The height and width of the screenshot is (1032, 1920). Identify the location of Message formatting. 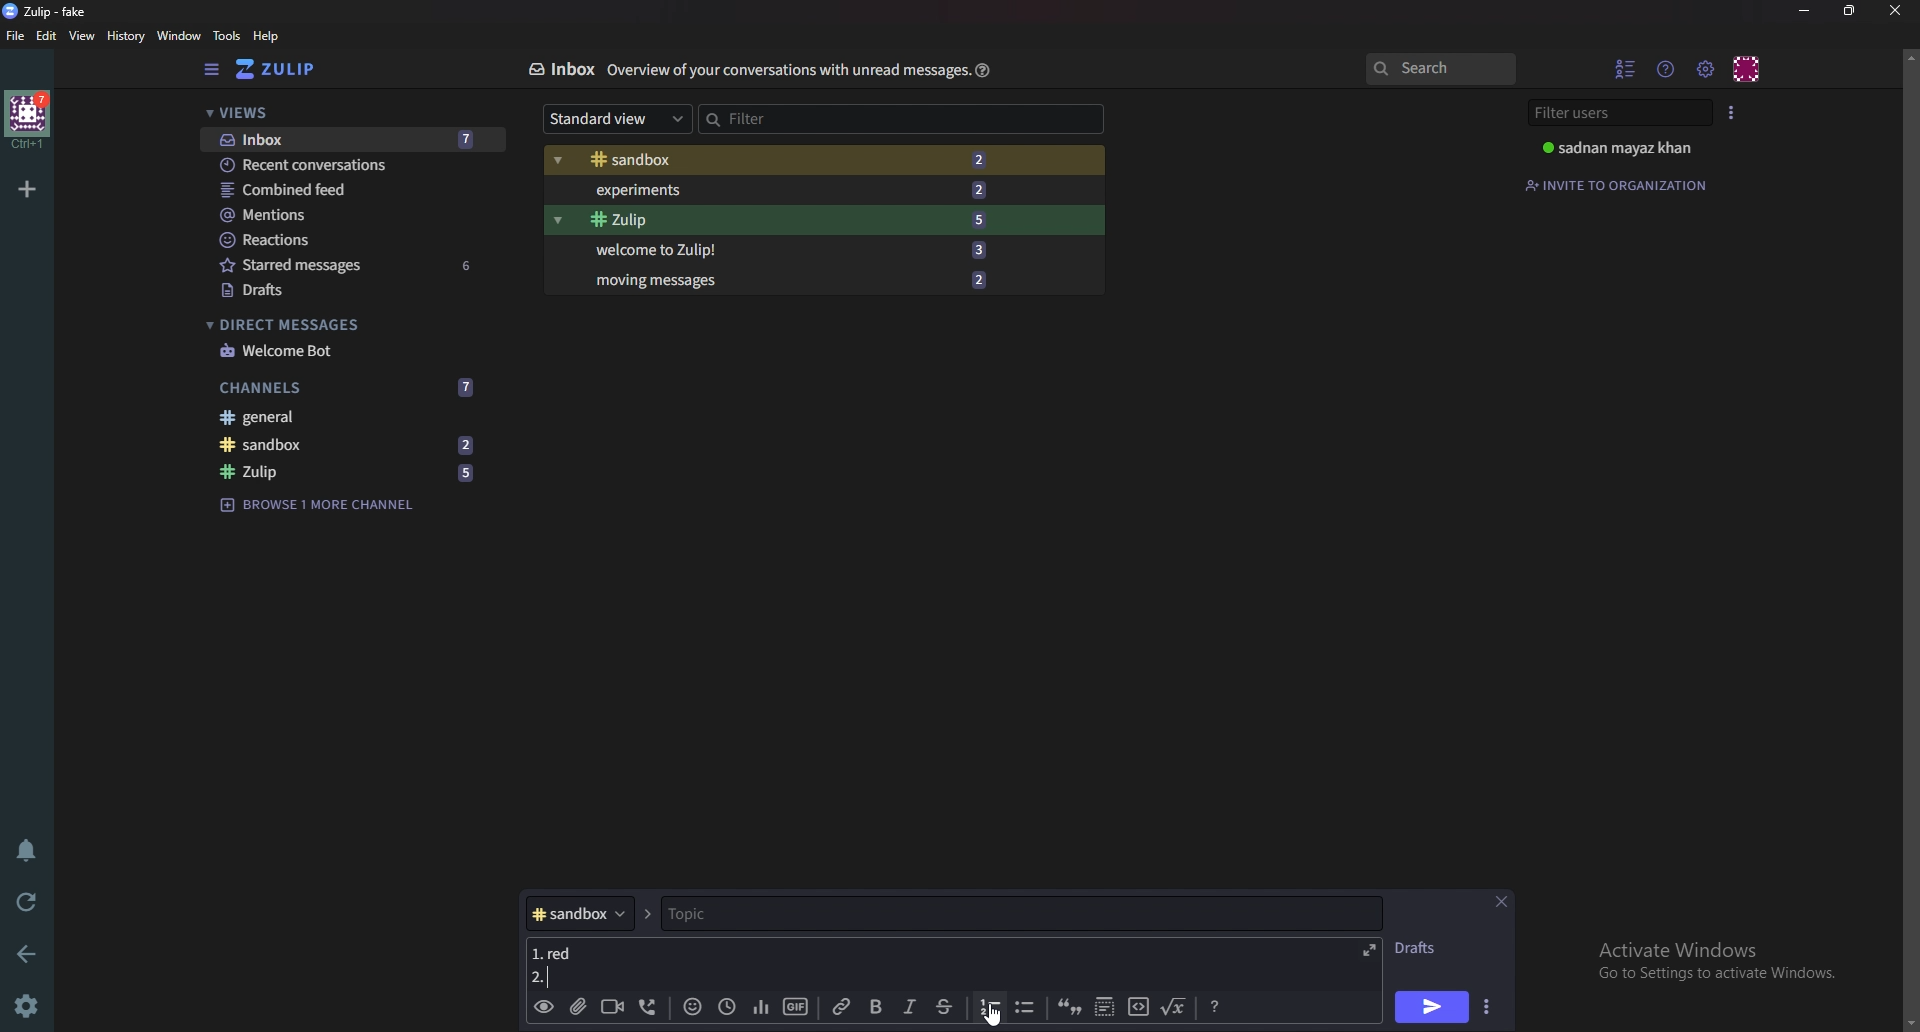
(1214, 1007).